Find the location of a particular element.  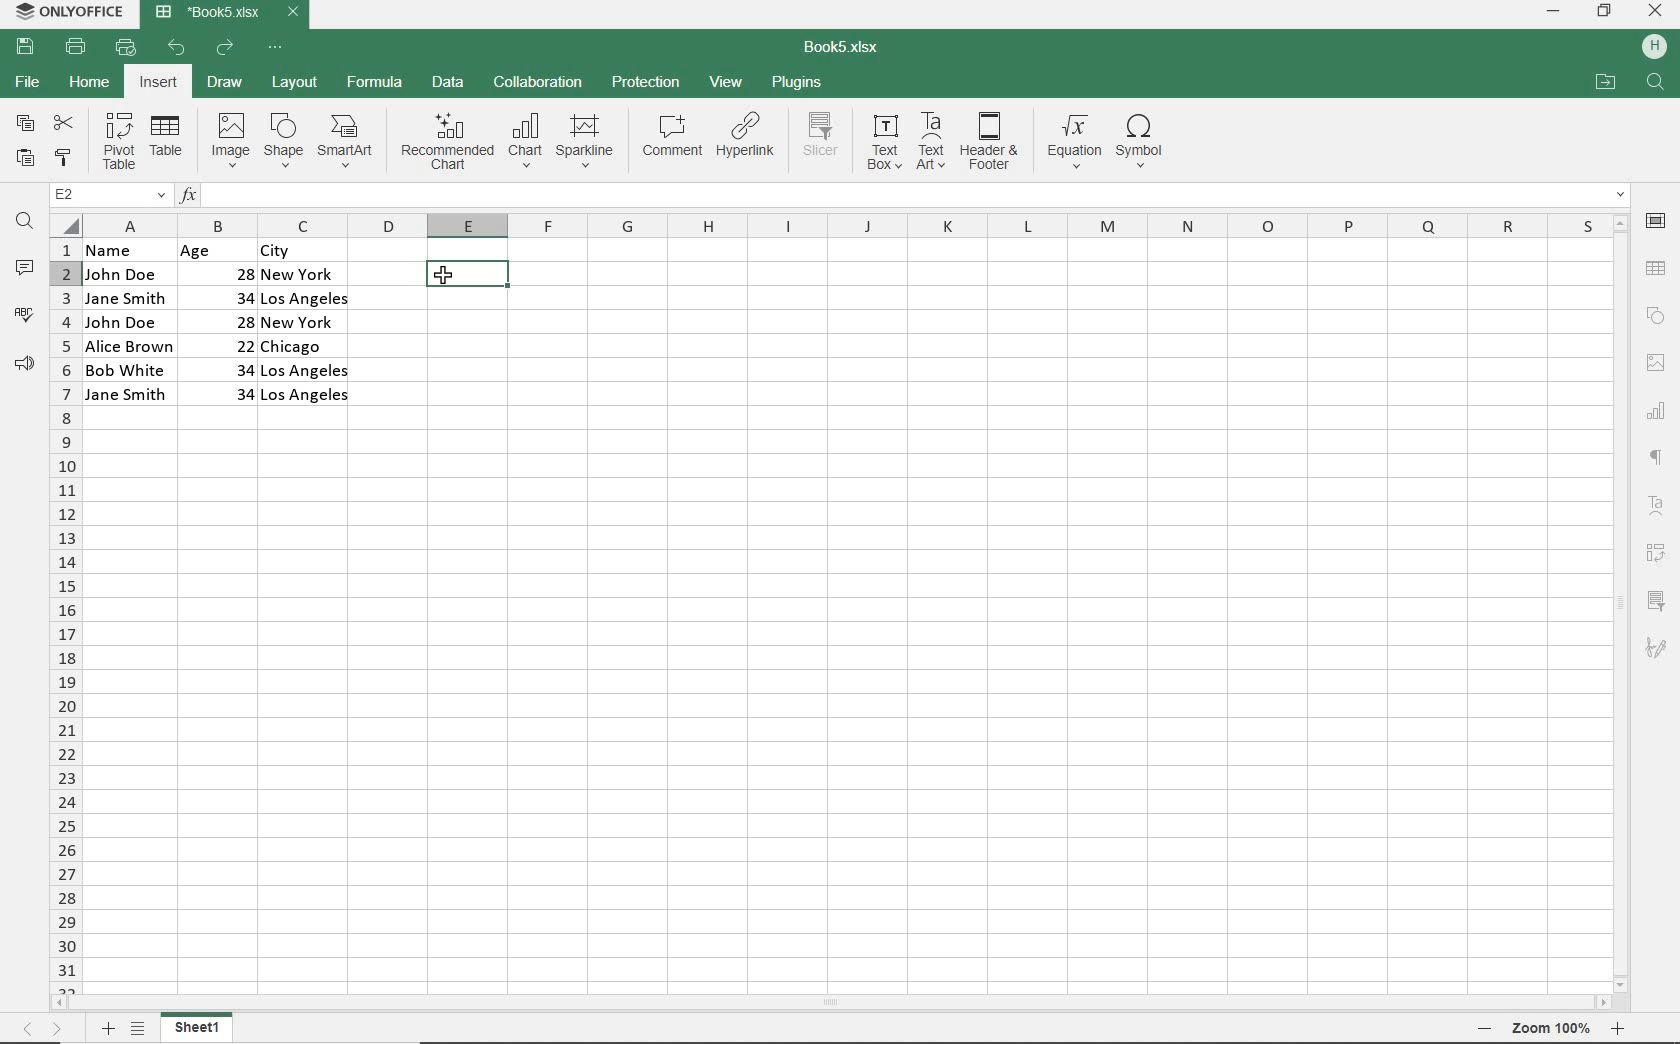

zoom out is located at coordinates (1486, 1028).